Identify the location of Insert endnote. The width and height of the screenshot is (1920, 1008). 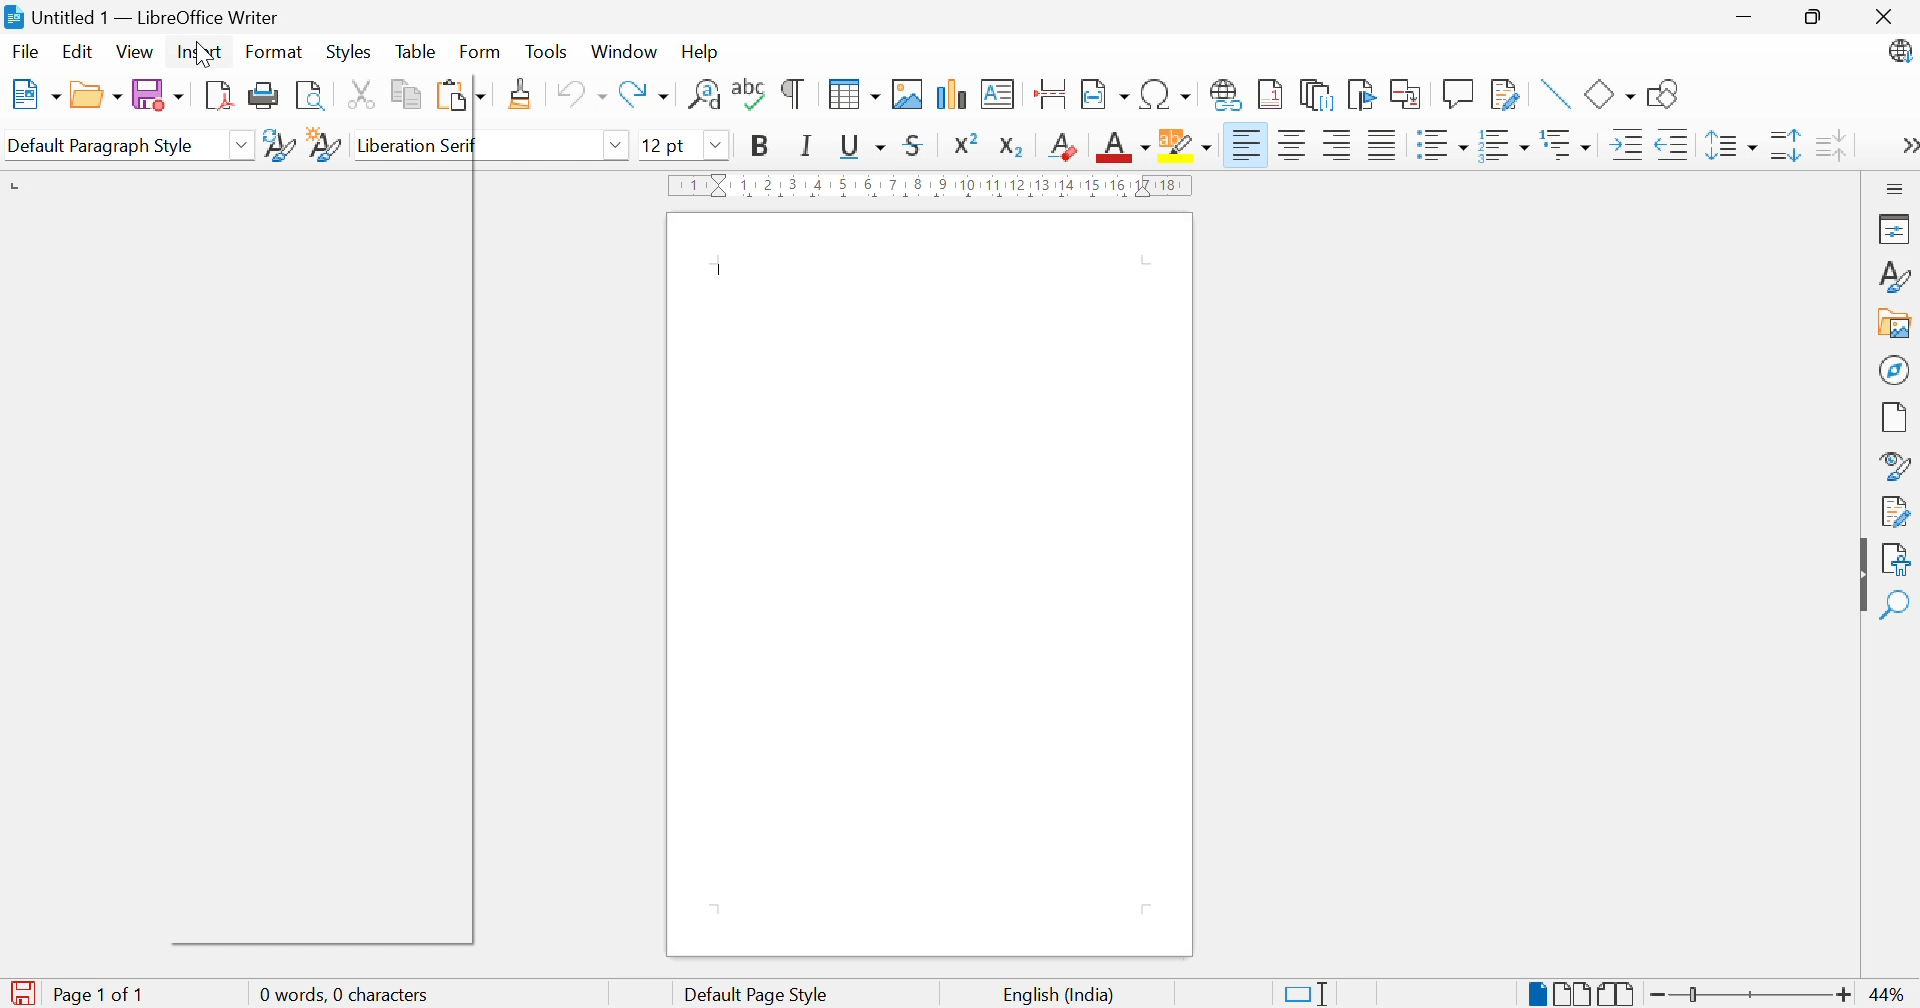
(1317, 96).